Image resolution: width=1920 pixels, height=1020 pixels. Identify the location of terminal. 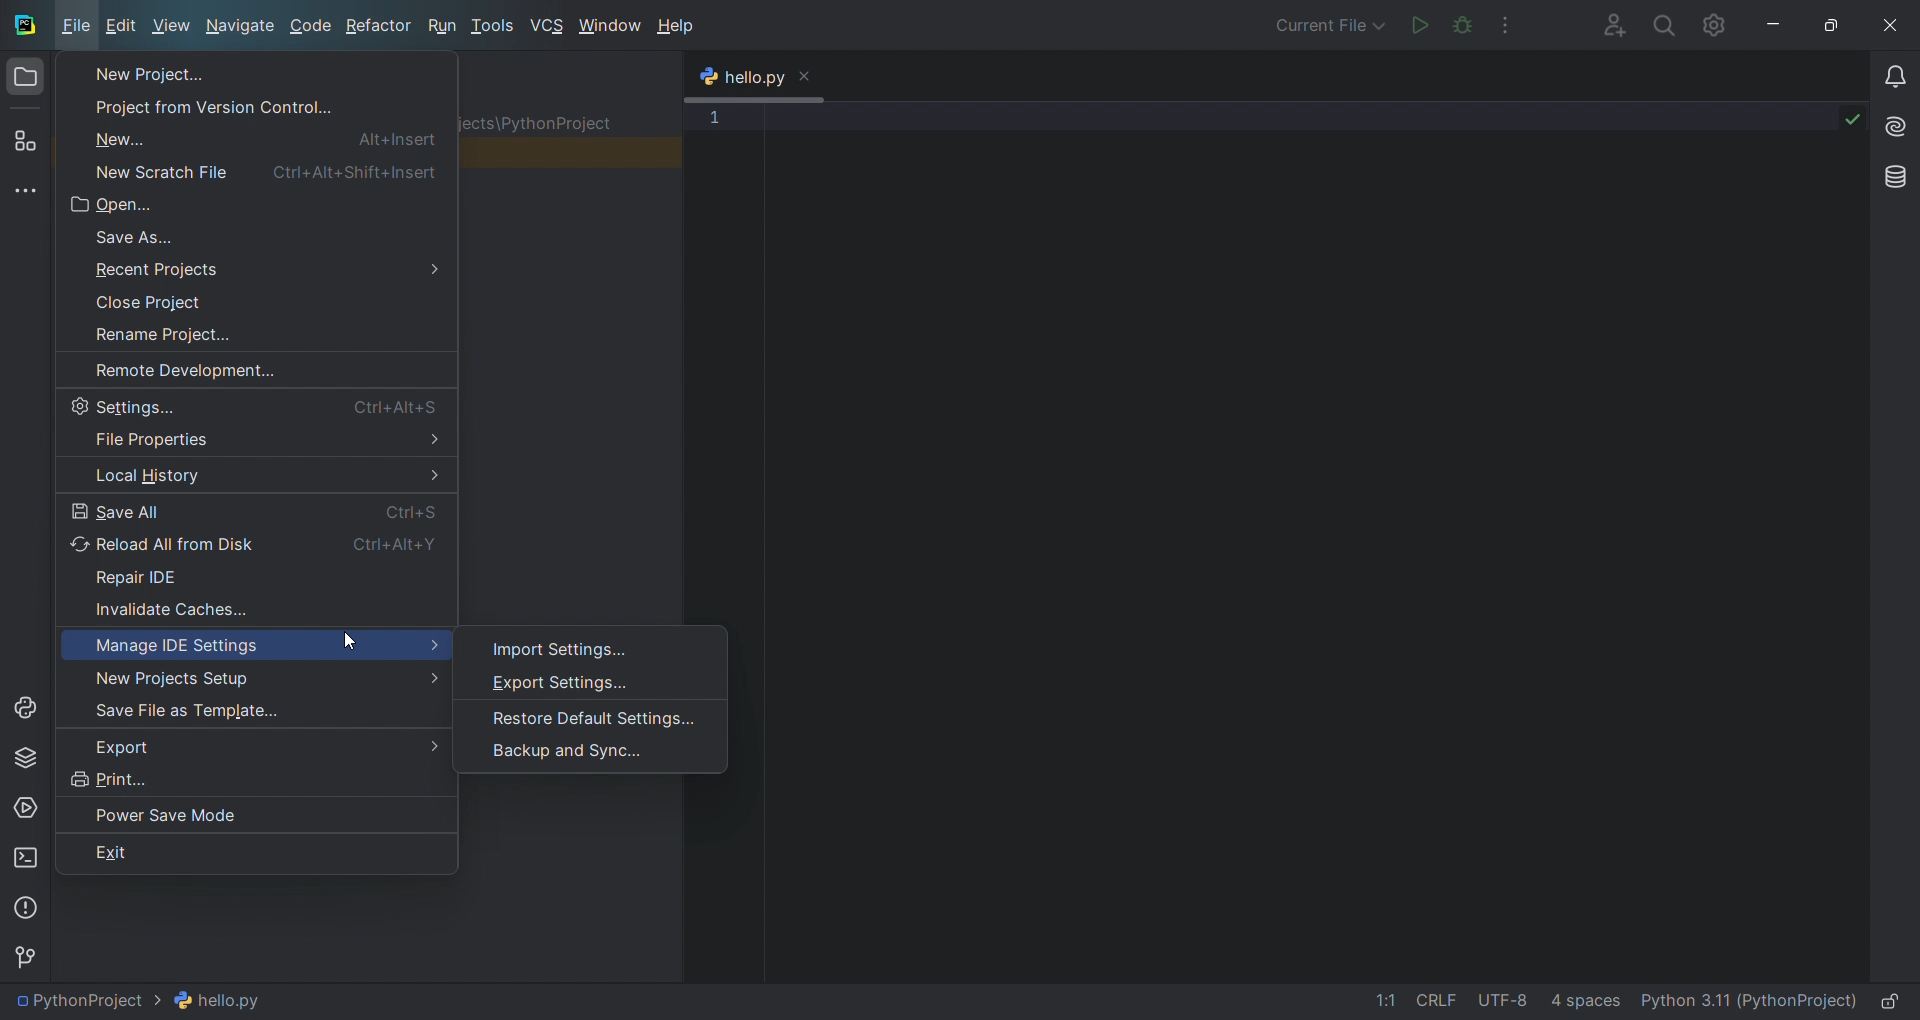
(25, 858).